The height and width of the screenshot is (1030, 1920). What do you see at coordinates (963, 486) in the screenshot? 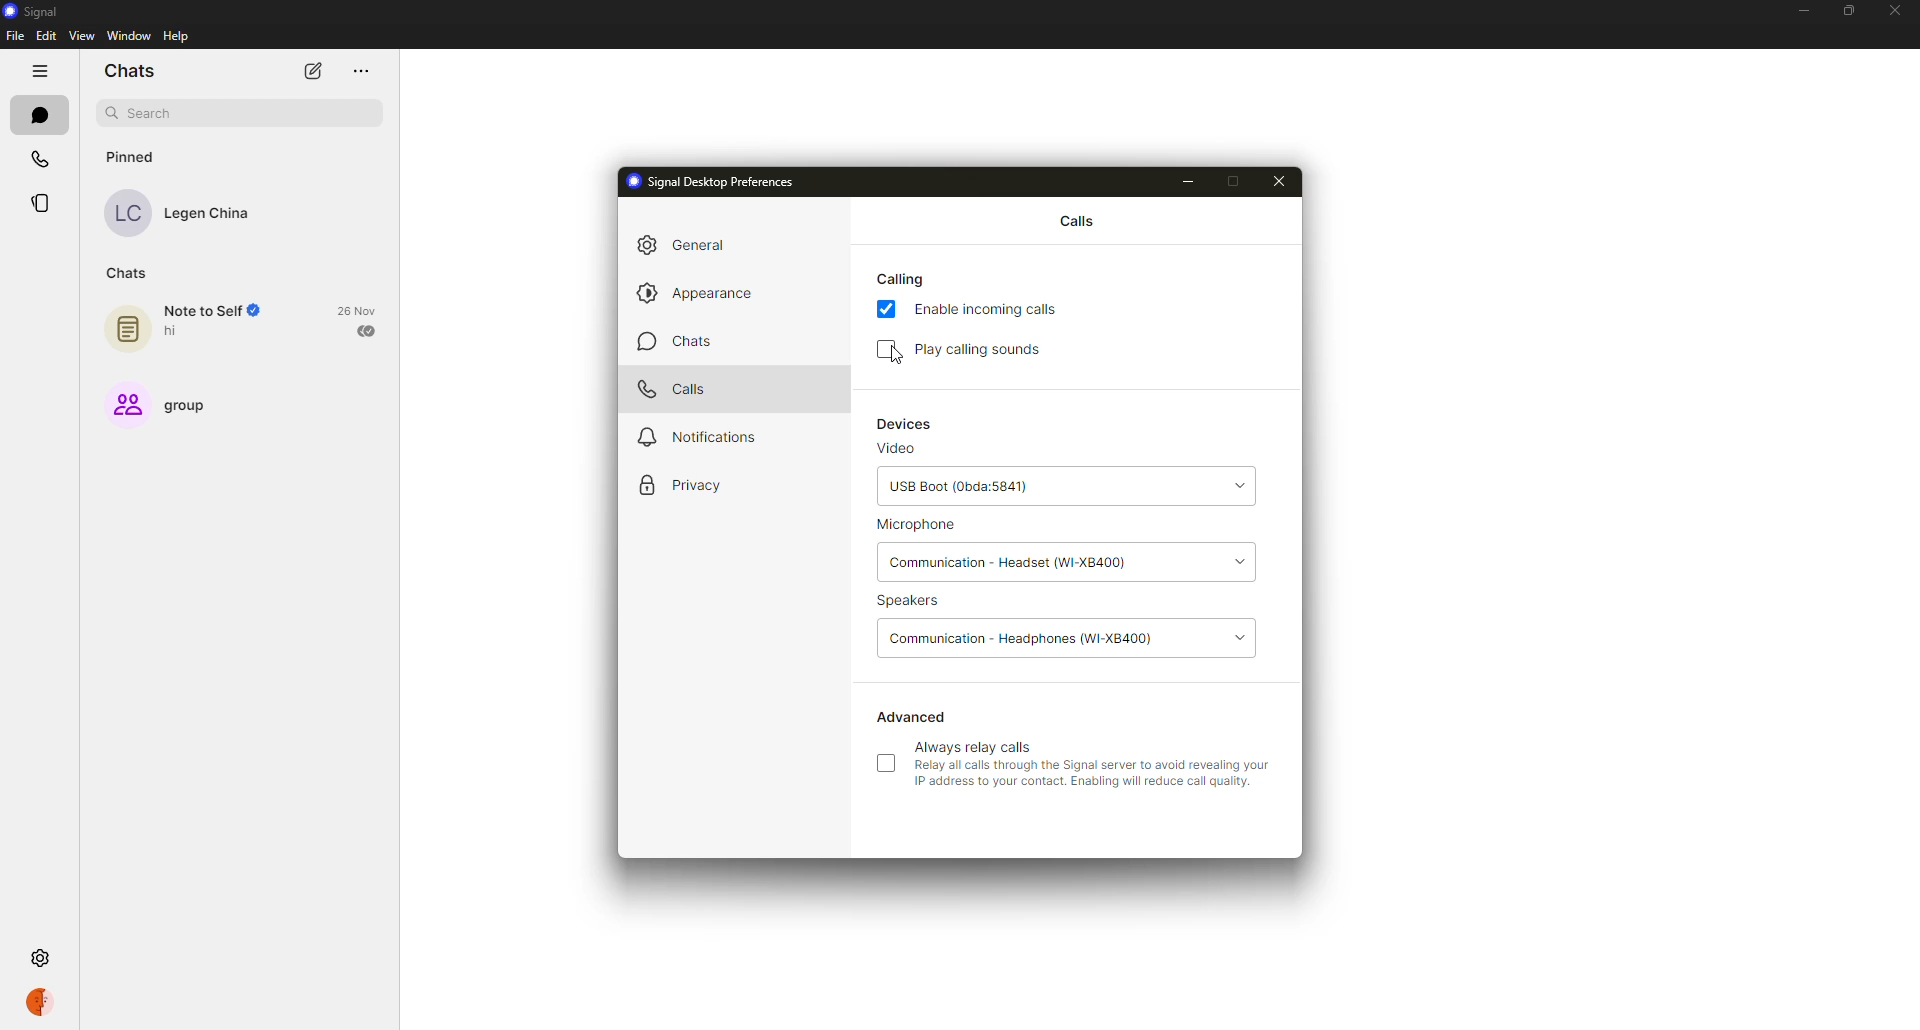
I see `usb` at bounding box center [963, 486].